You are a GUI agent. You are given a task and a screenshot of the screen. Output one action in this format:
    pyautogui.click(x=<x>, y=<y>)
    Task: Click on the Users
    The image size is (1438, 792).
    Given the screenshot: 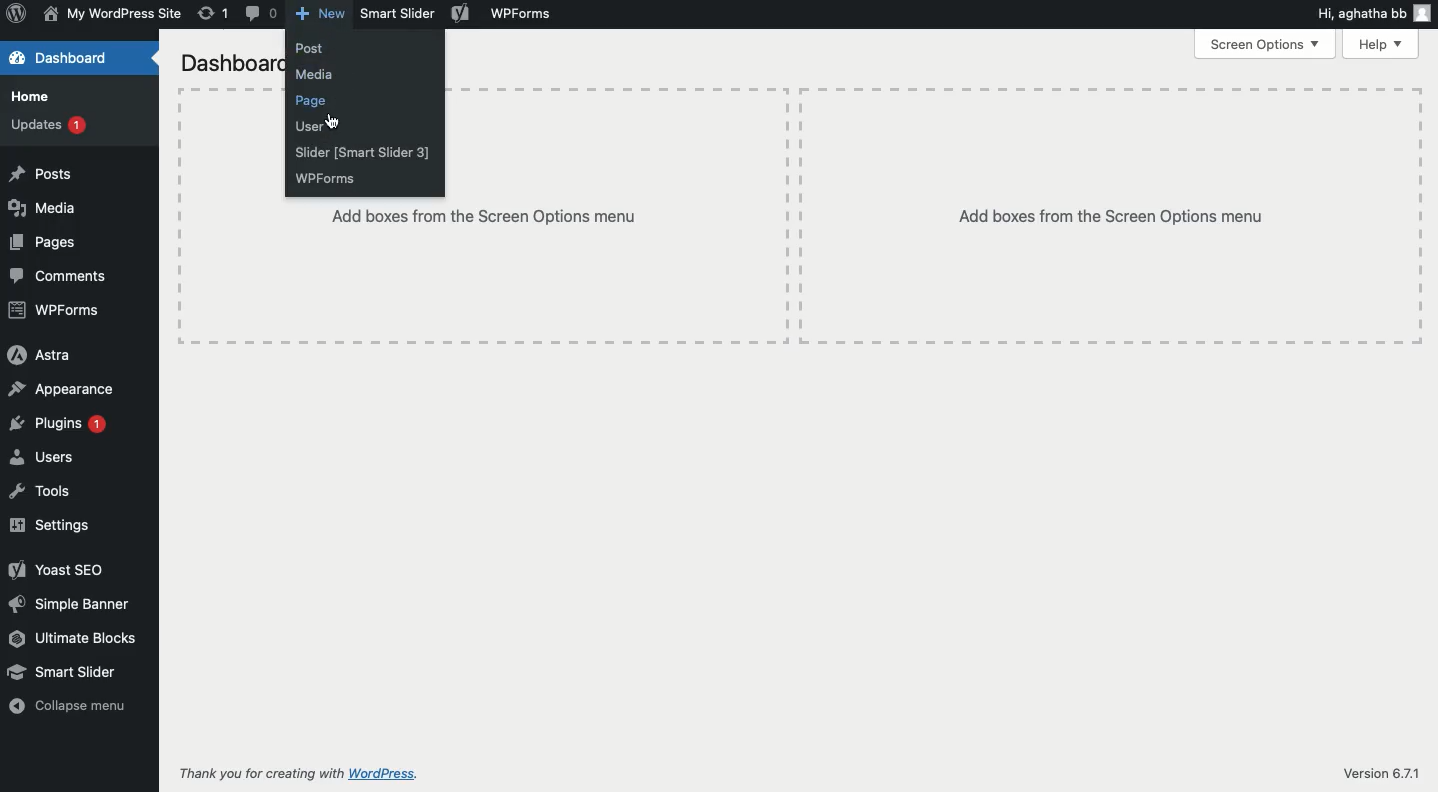 What is the action you would take?
    pyautogui.click(x=42, y=457)
    